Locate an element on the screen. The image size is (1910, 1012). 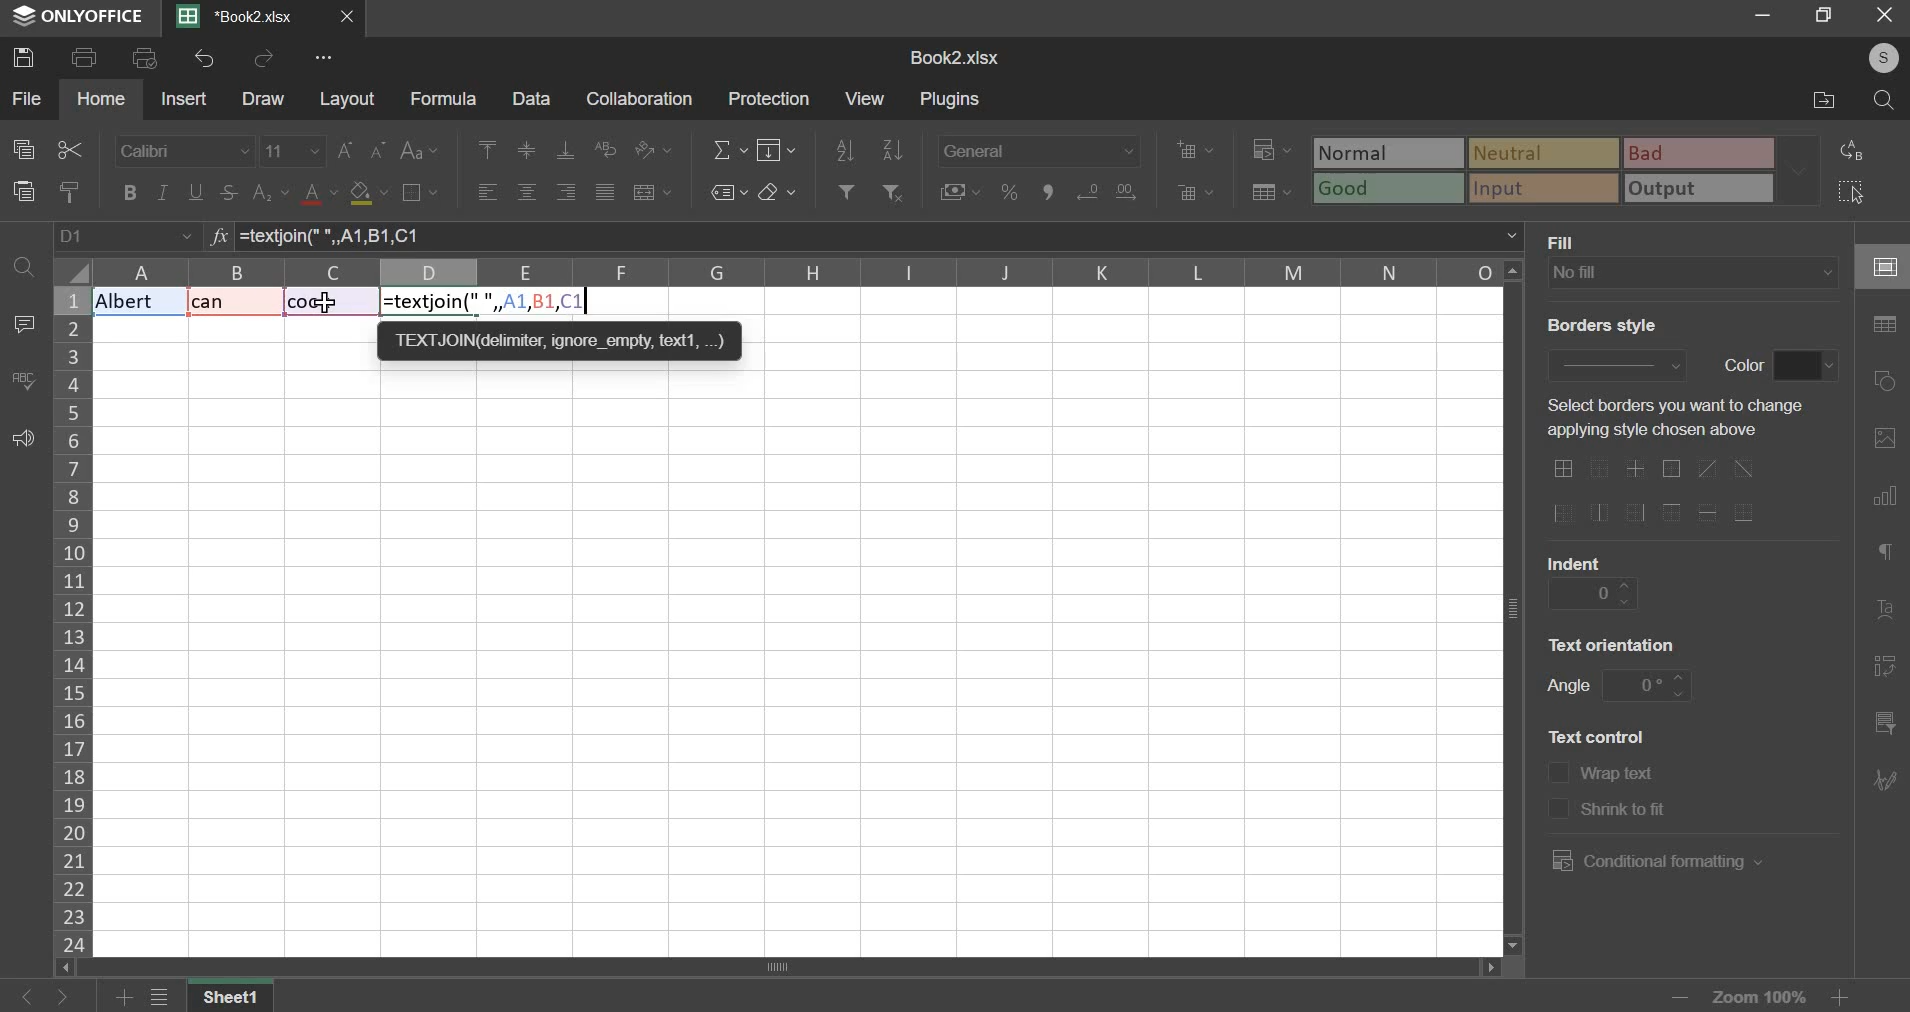
vertical scroll bar is located at coordinates (1517, 606).